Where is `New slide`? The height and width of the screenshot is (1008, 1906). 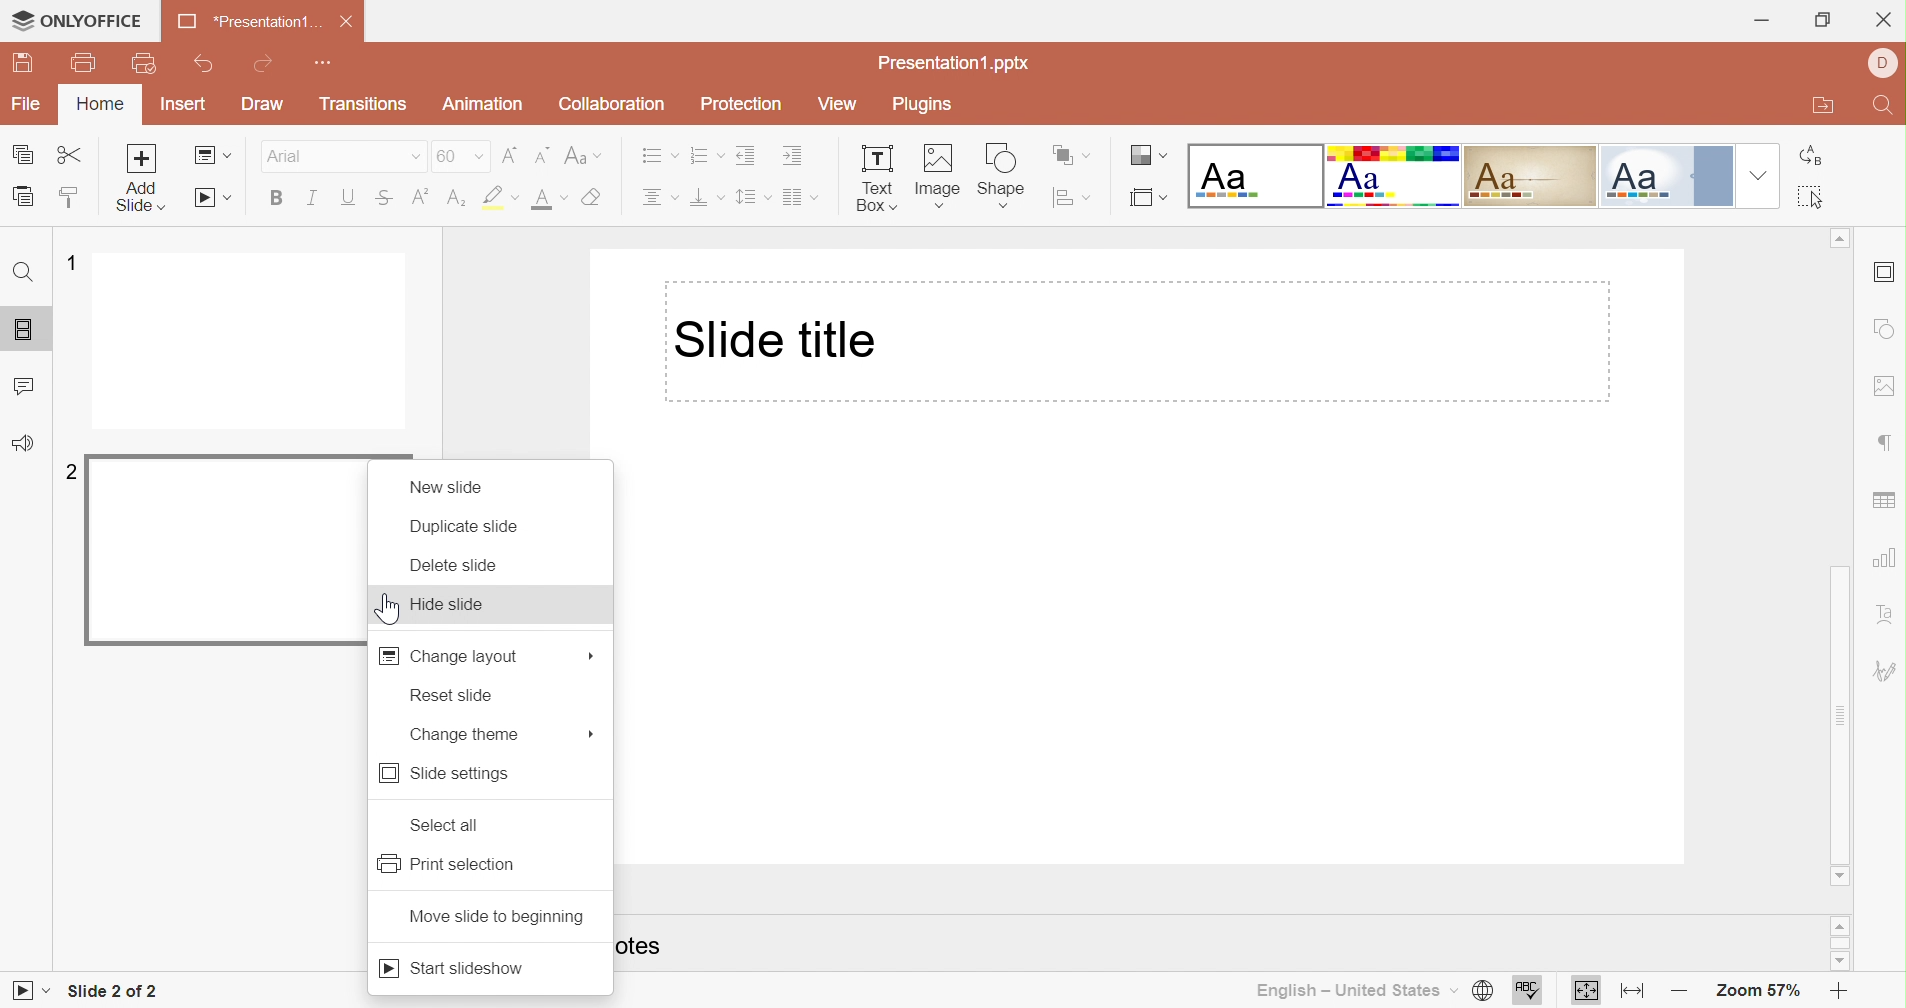 New slide is located at coordinates (451, 490).